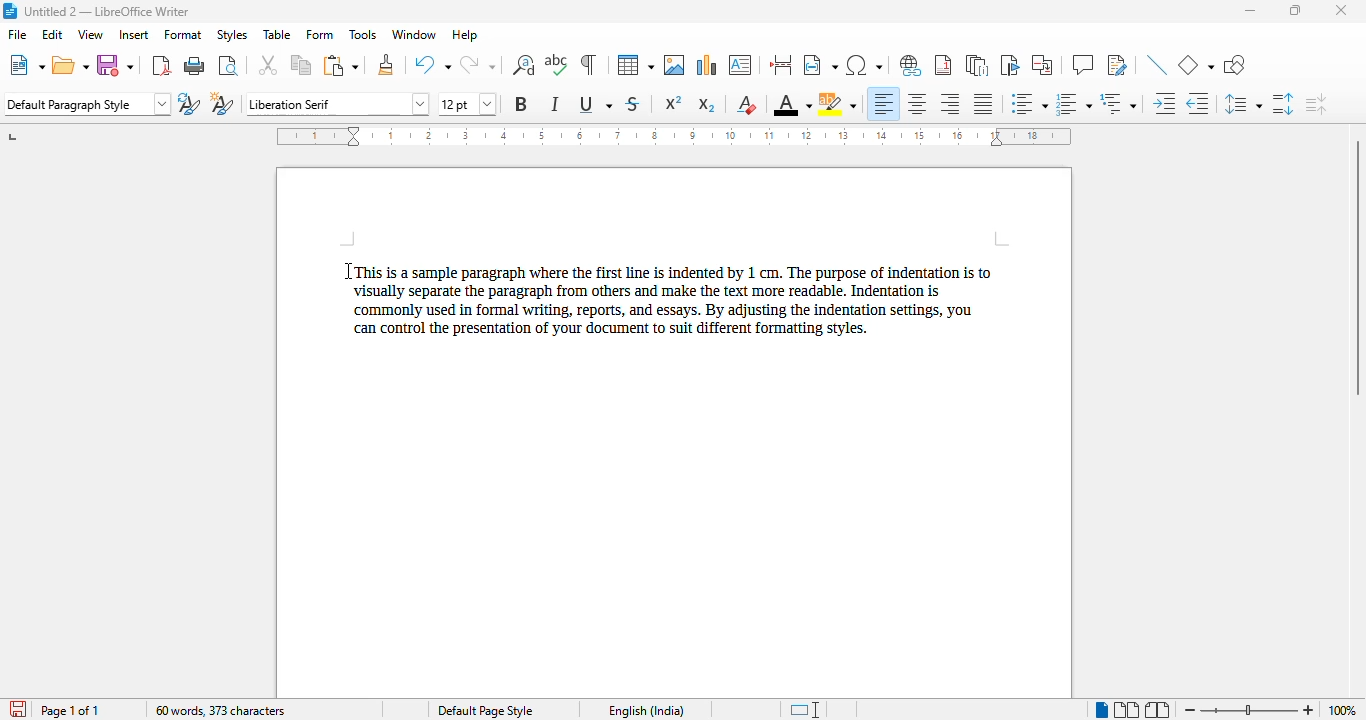  What do you see at coordinates (681, 302) in the screenshot?
I see `This is a sample paragraph where the first line is indented by 1 cm. The purpose of indentation is to
visually separate the paragraph from others and make the text more readable. Indentation is
commonly used in formal writing, reports, and essays. By adjusting the indentation settings, you
can control the presentation of your document to suit different formatting styles.` at bounding box center [681, 302].